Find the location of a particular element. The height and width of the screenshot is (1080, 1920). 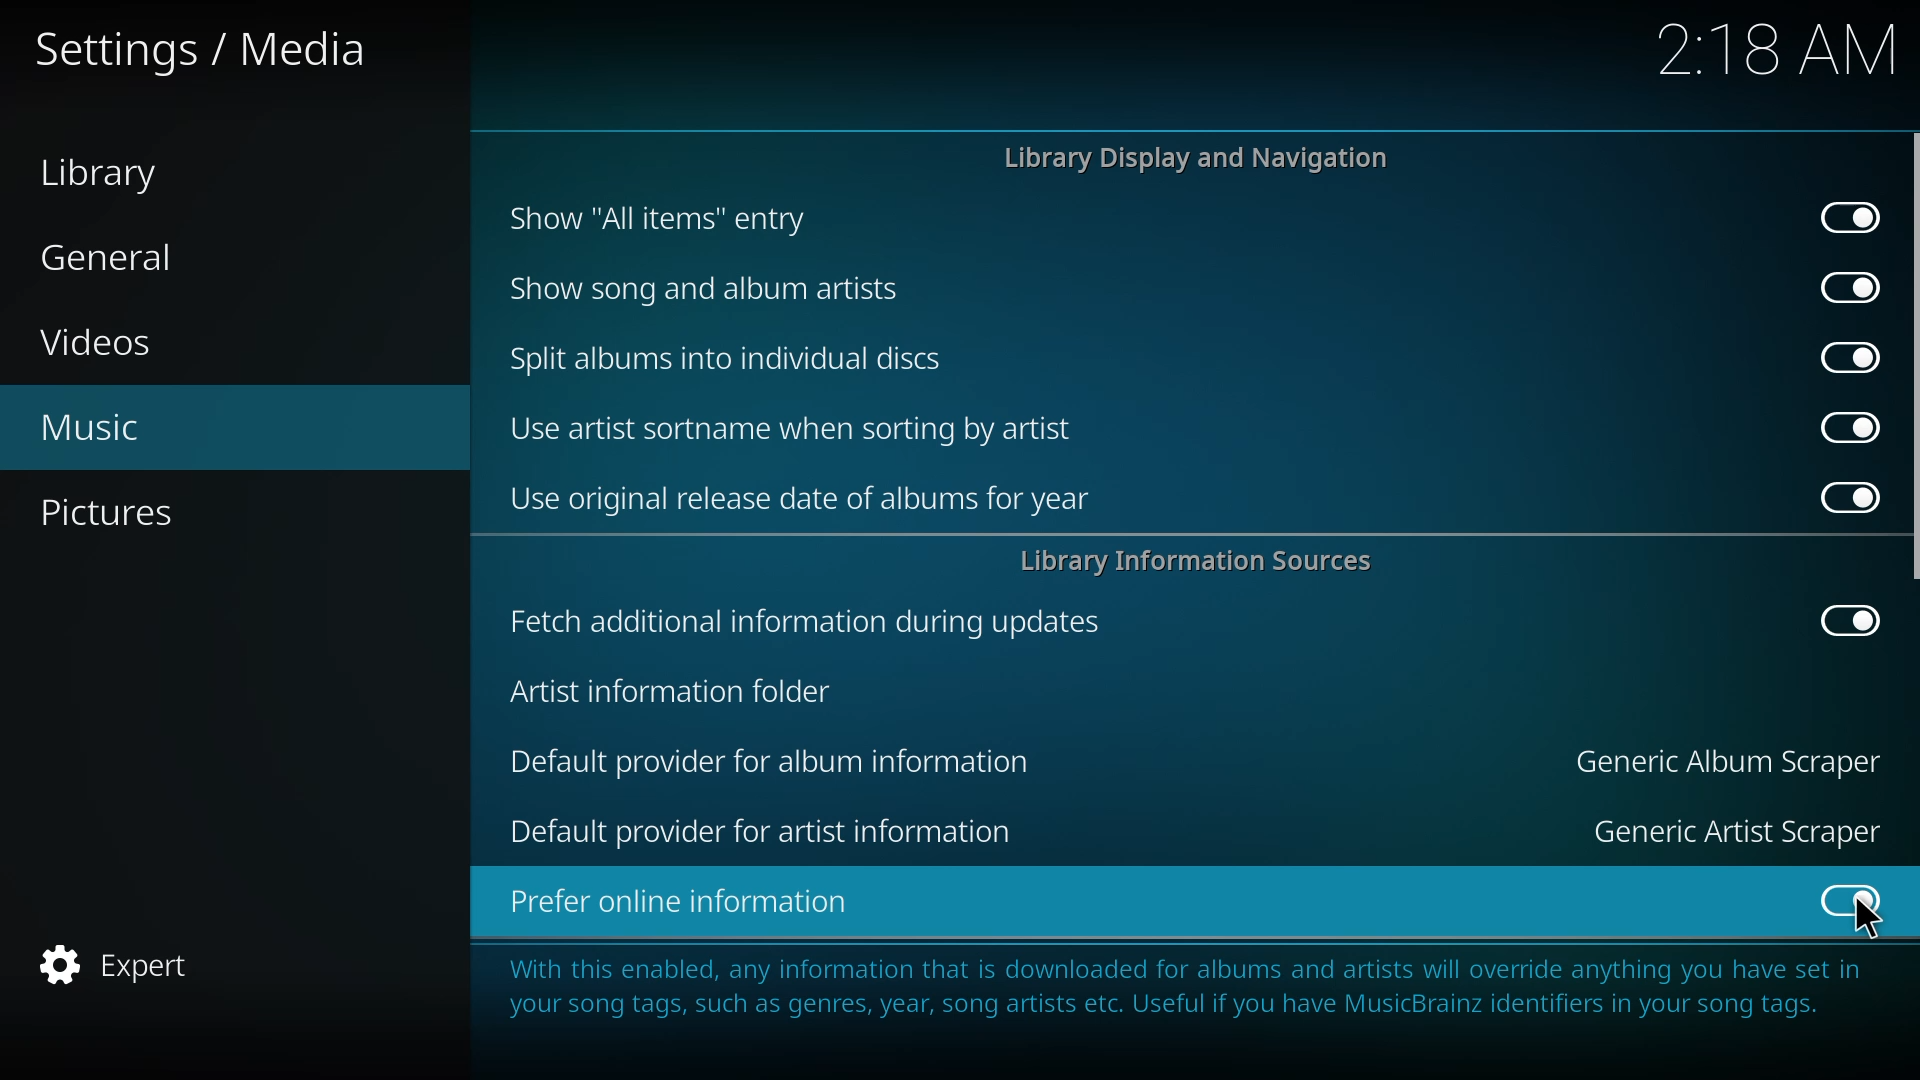

library display and navigation is located at coordinates (1195, 158).